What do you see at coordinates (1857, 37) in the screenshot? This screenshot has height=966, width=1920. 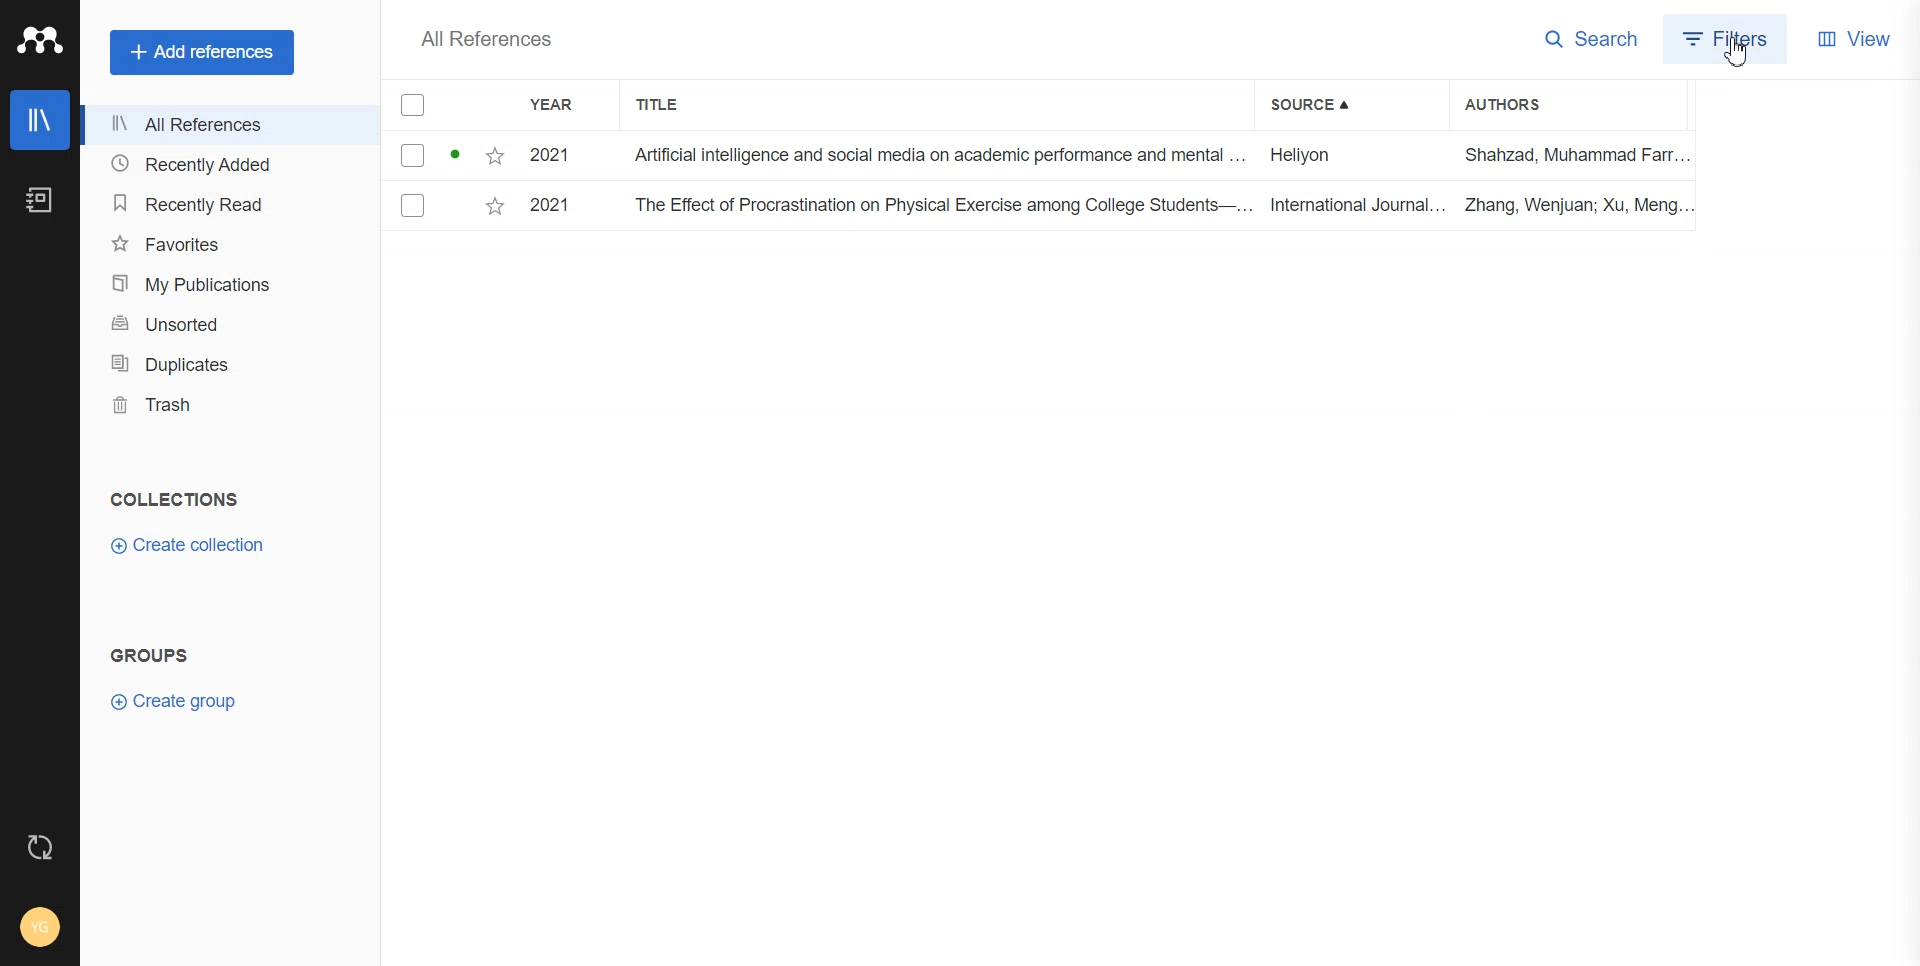 I see `View` at bounding box center [1857, 37].